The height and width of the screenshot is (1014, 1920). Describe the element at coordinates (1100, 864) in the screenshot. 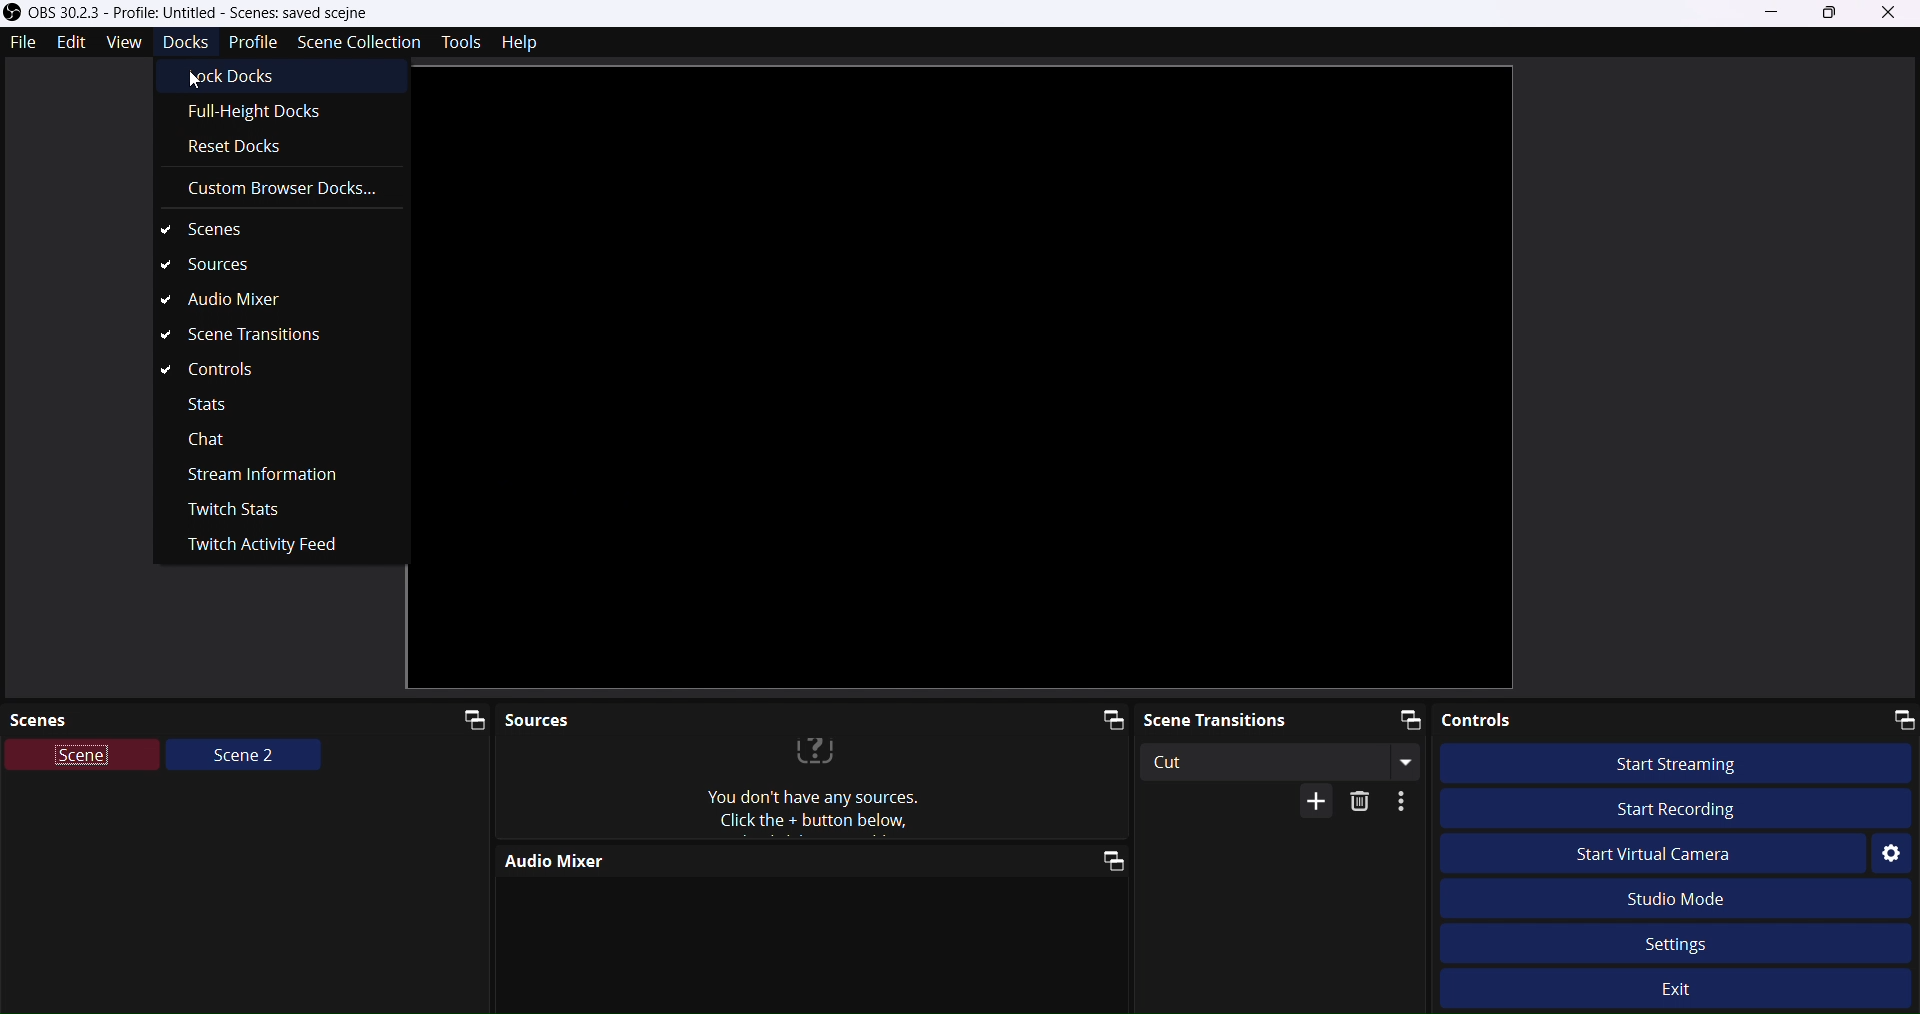

I see `dock panel` at that location.